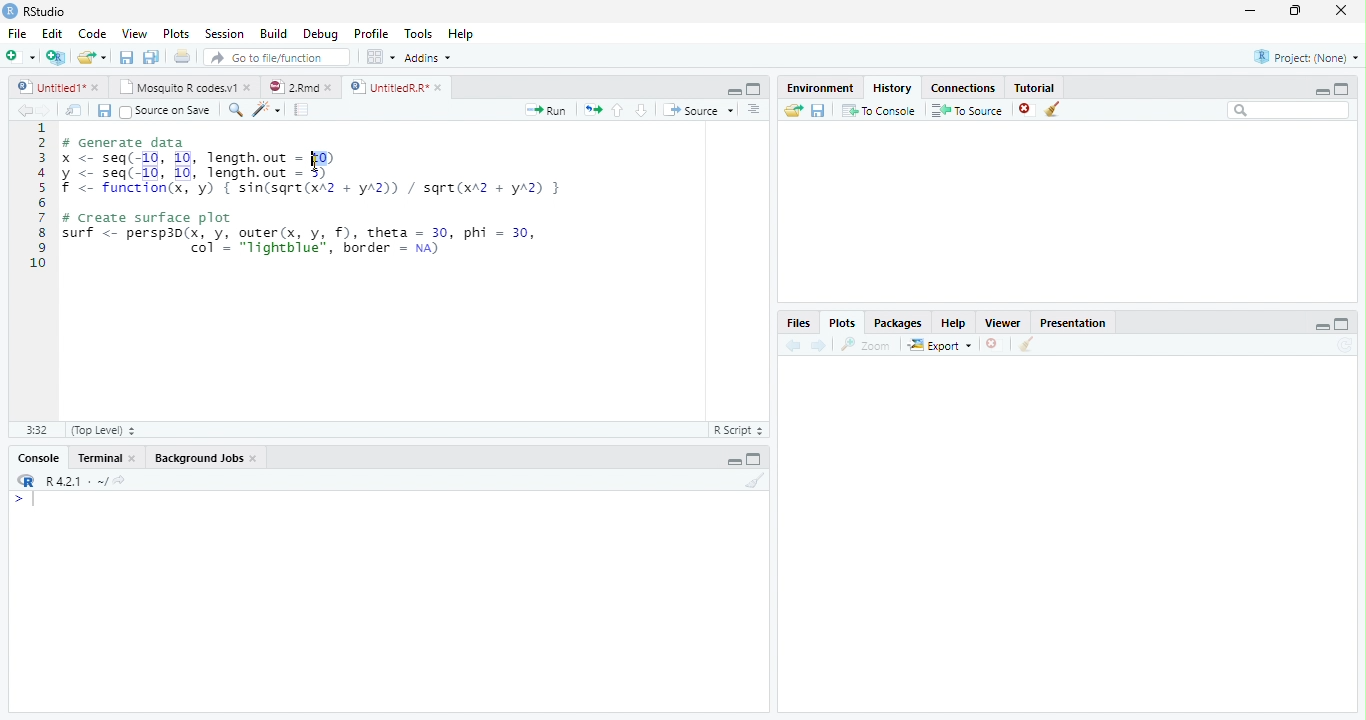  I want to click on Source, so click(697, 109).